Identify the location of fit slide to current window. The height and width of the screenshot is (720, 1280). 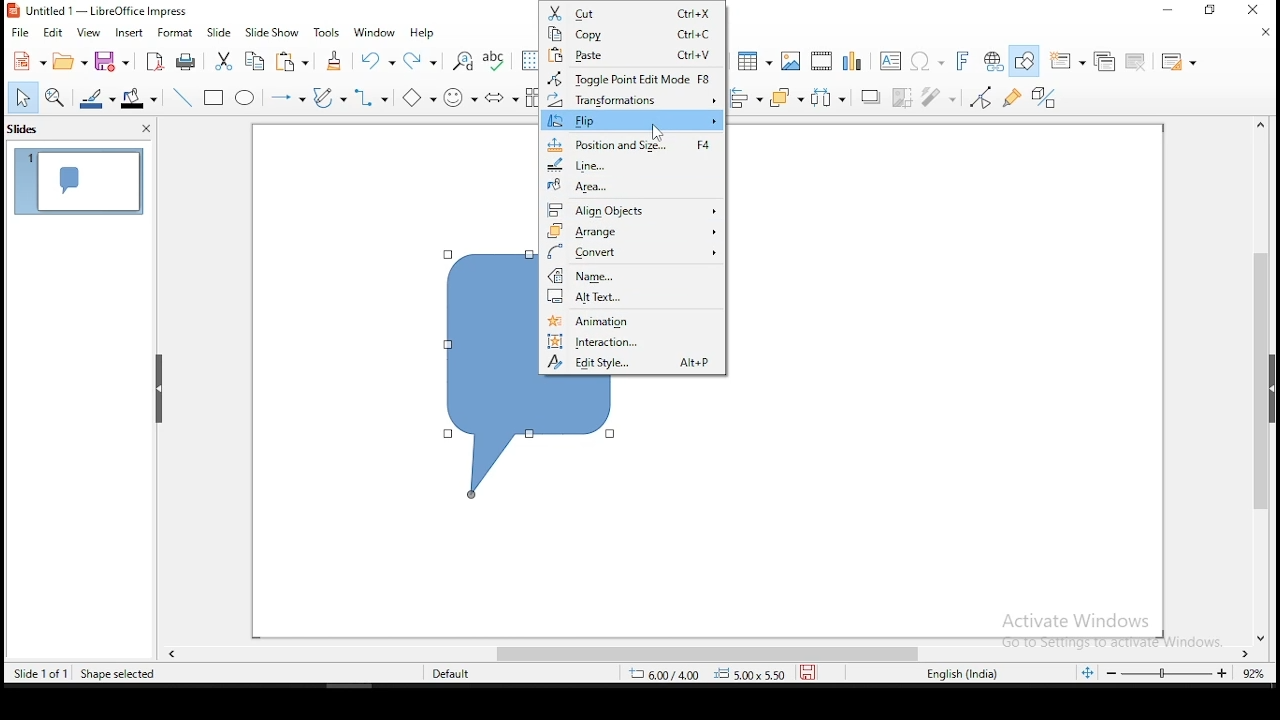
(1087, 673).